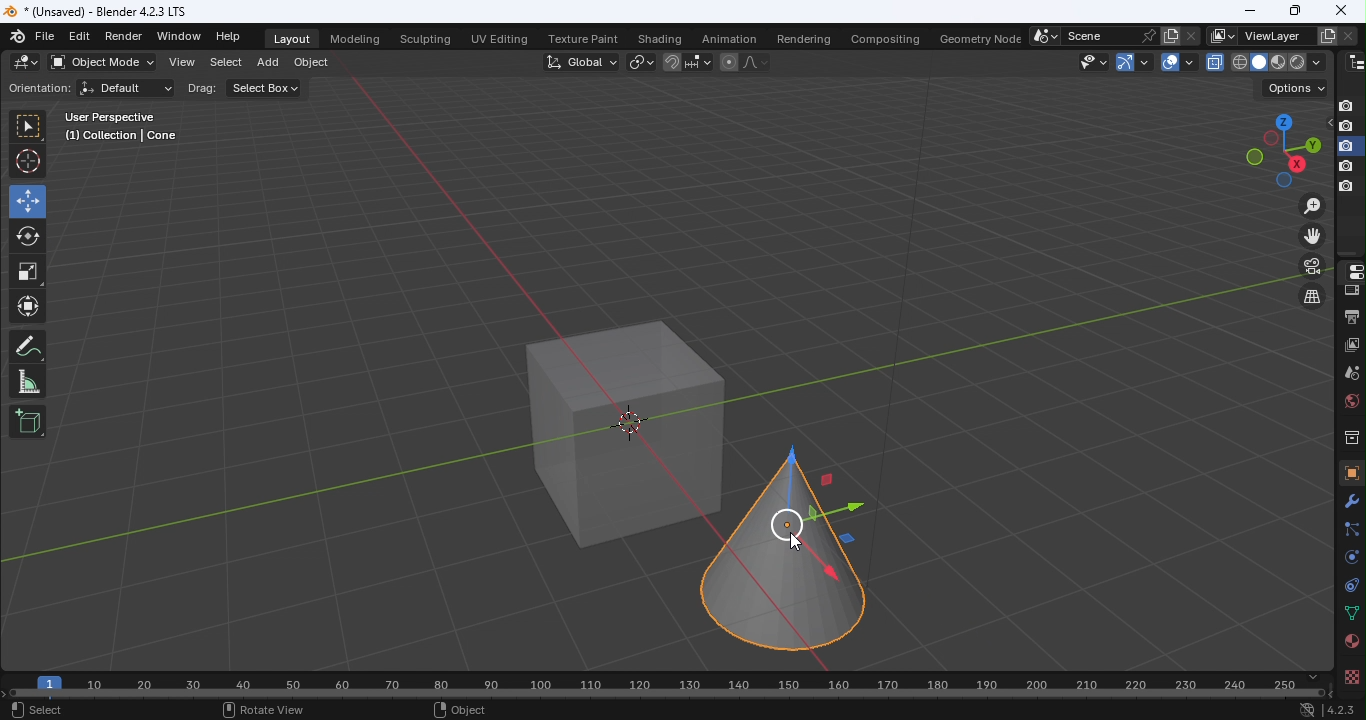  I want to click on Scale, so click(29, 272).